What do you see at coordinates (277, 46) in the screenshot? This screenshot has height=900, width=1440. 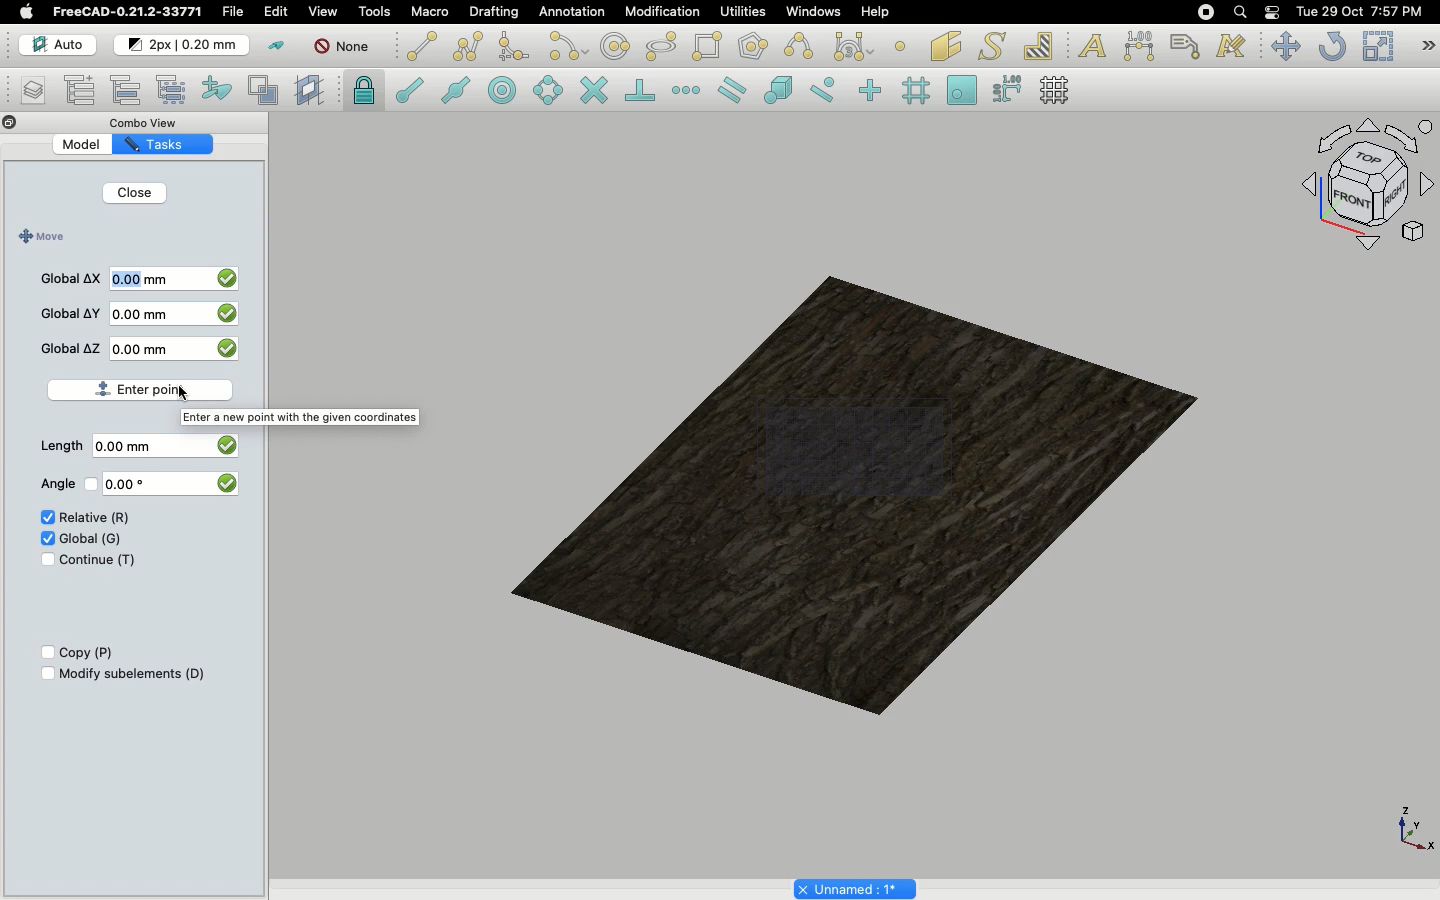 I see `Toggle construction mode` at bounding box center [277, 46].